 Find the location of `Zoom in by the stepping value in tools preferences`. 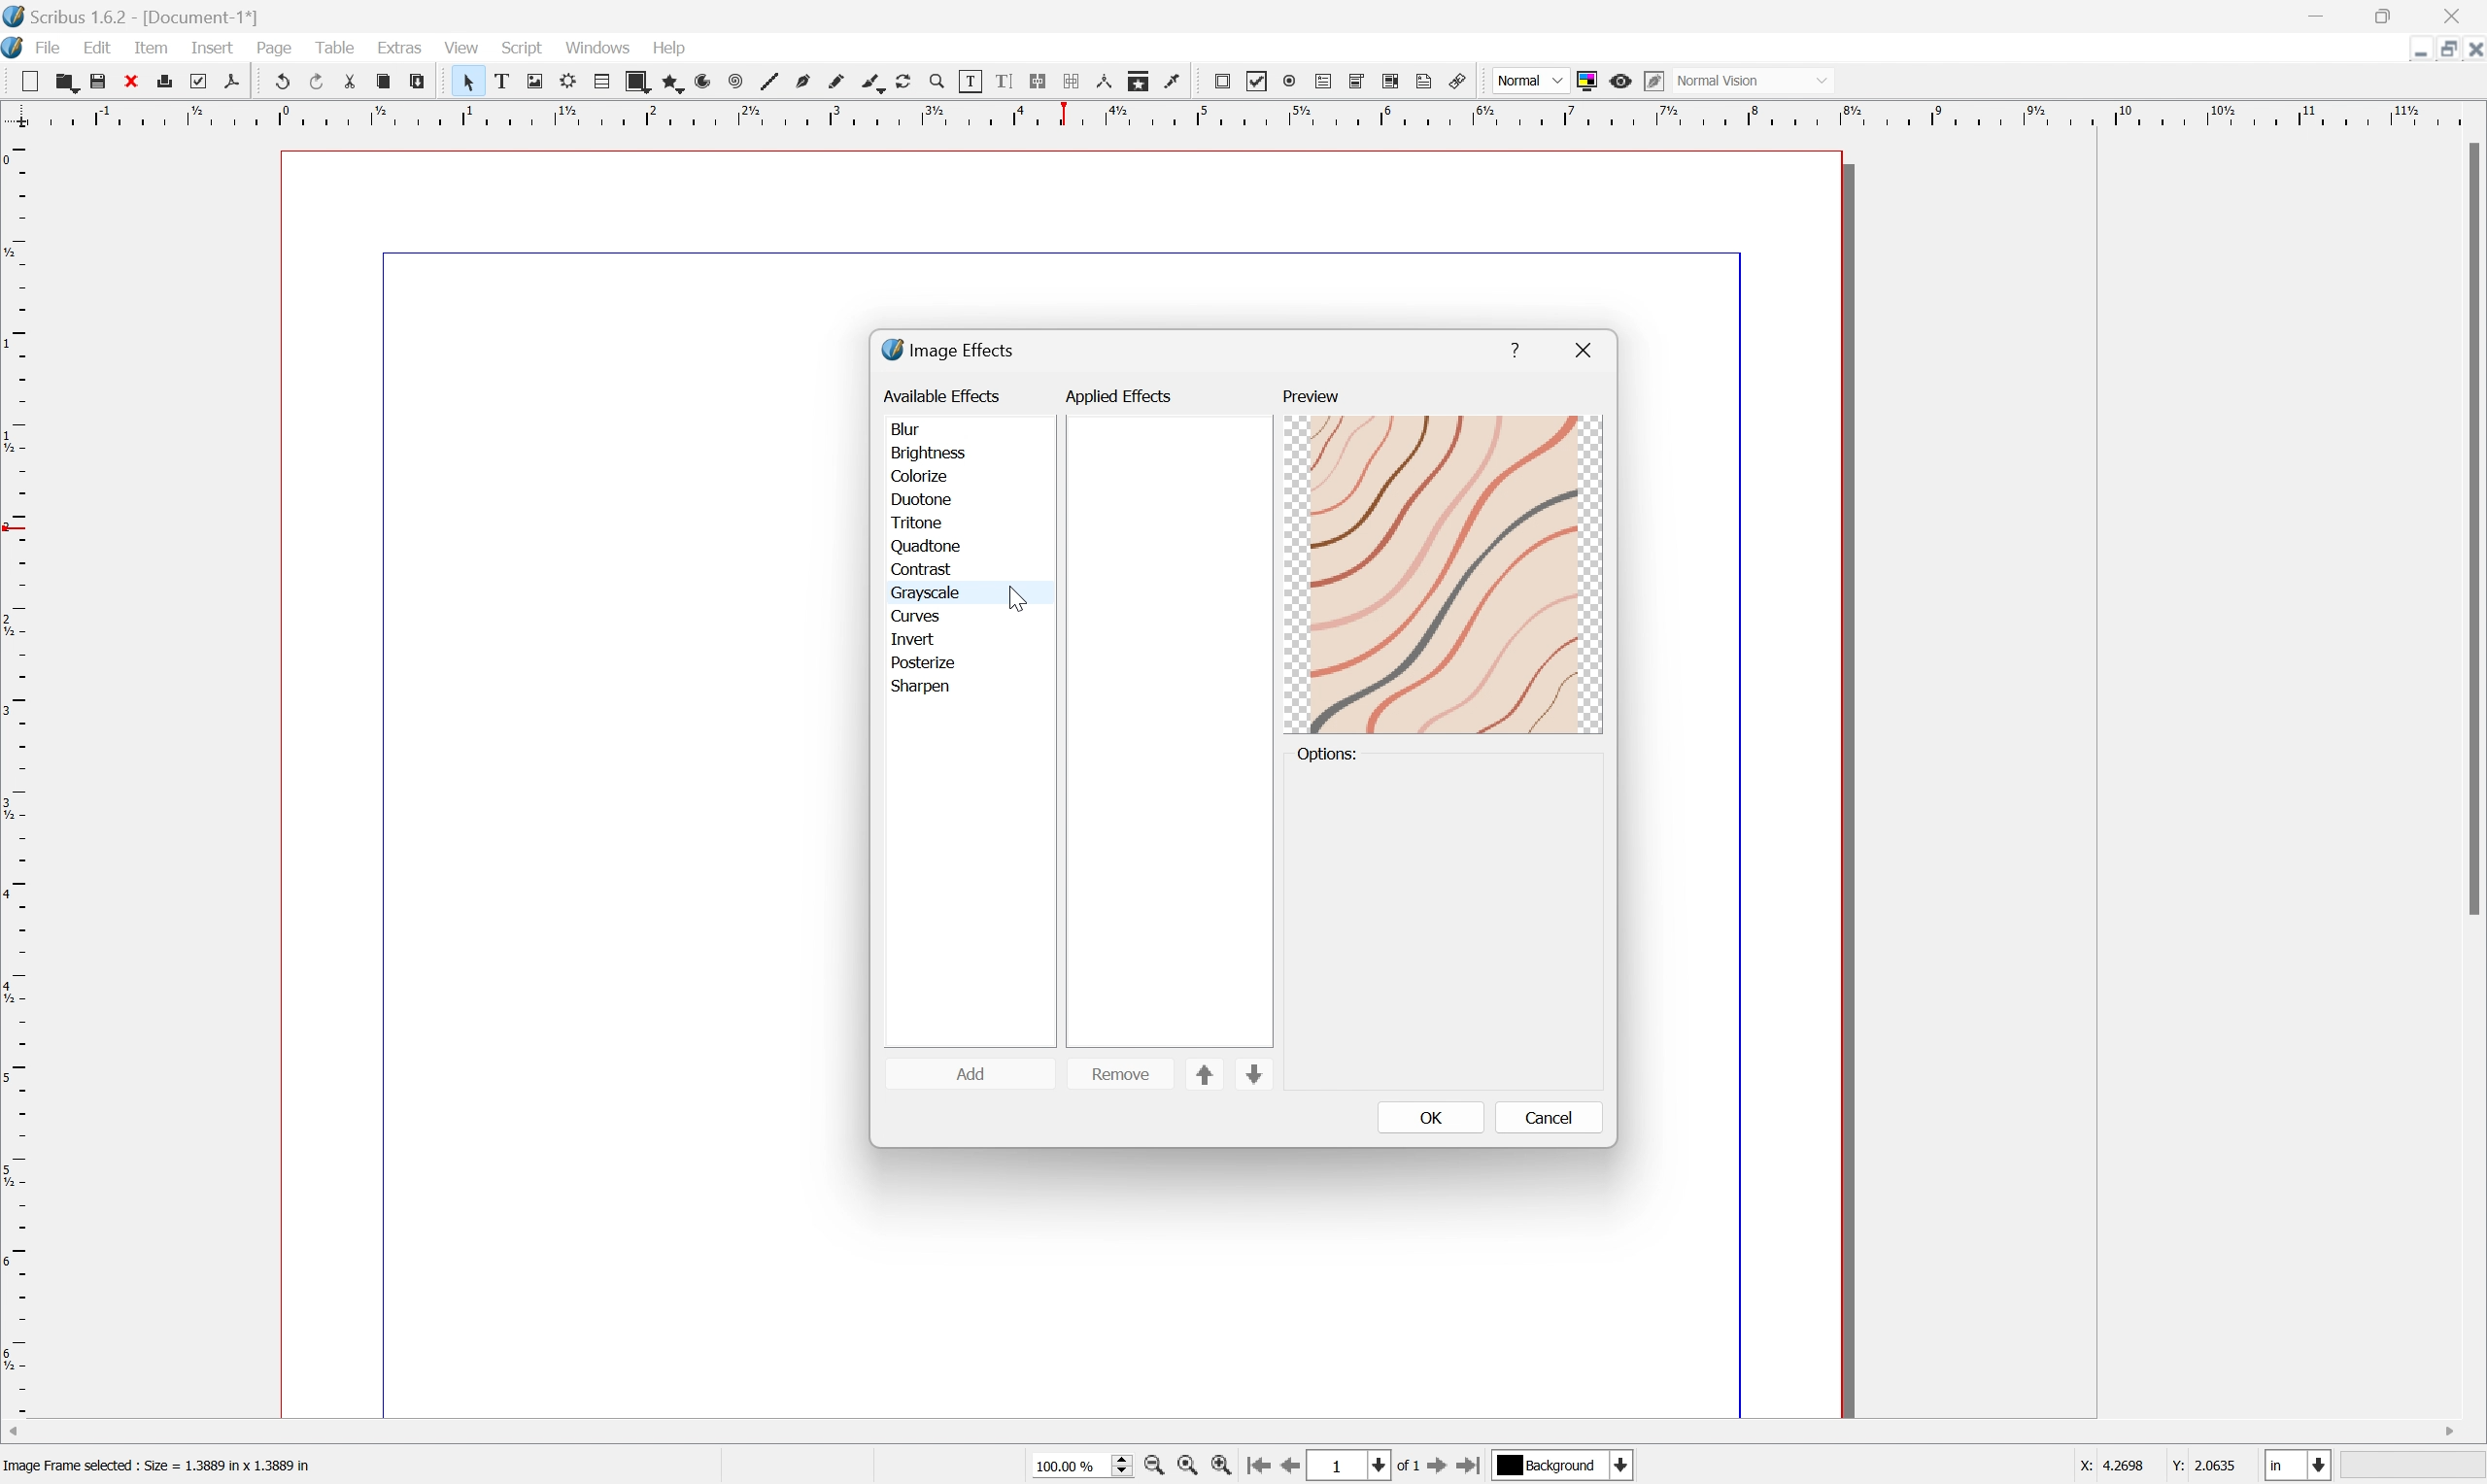

Zoom in by the stepping value in tools preferences is located at coordinates (1222, 1469).